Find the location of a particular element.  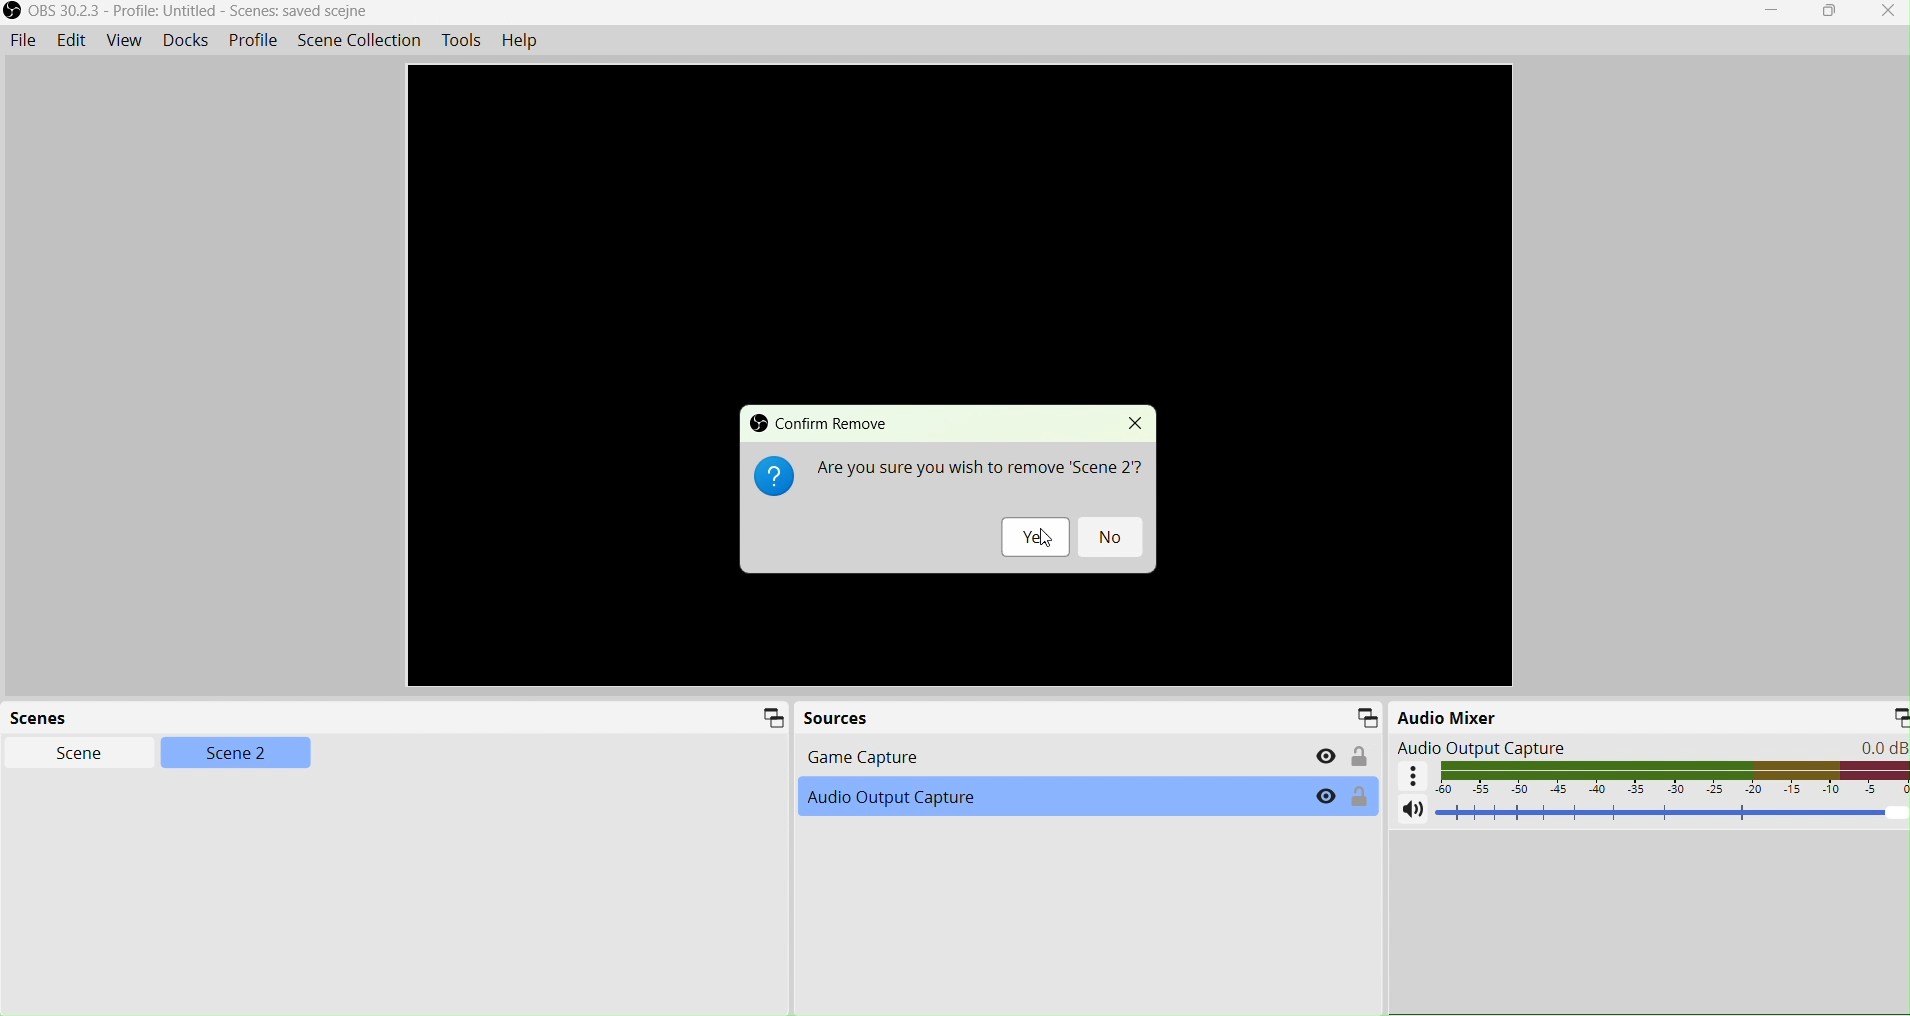

Scene Collection is located at coordinates (355, 37).